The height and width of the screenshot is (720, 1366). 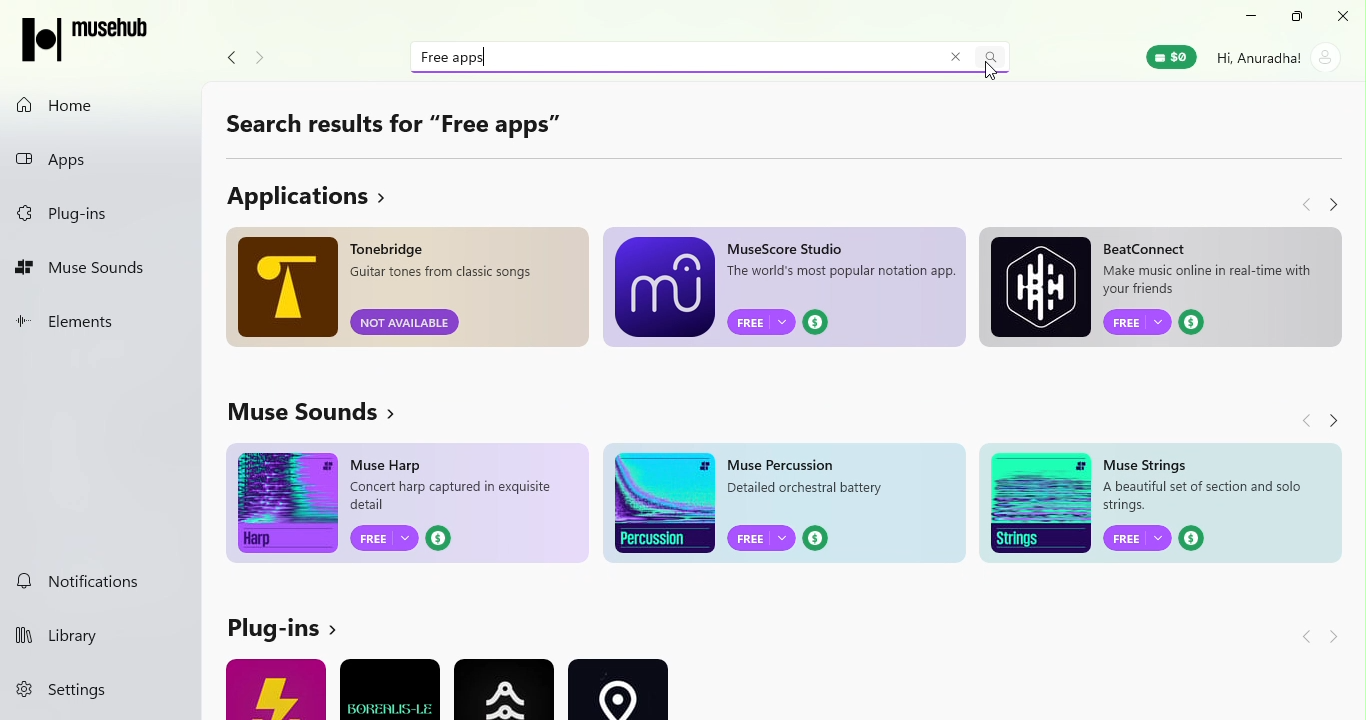 I want to click on Muse wallet, so click(x=1170, y=59).